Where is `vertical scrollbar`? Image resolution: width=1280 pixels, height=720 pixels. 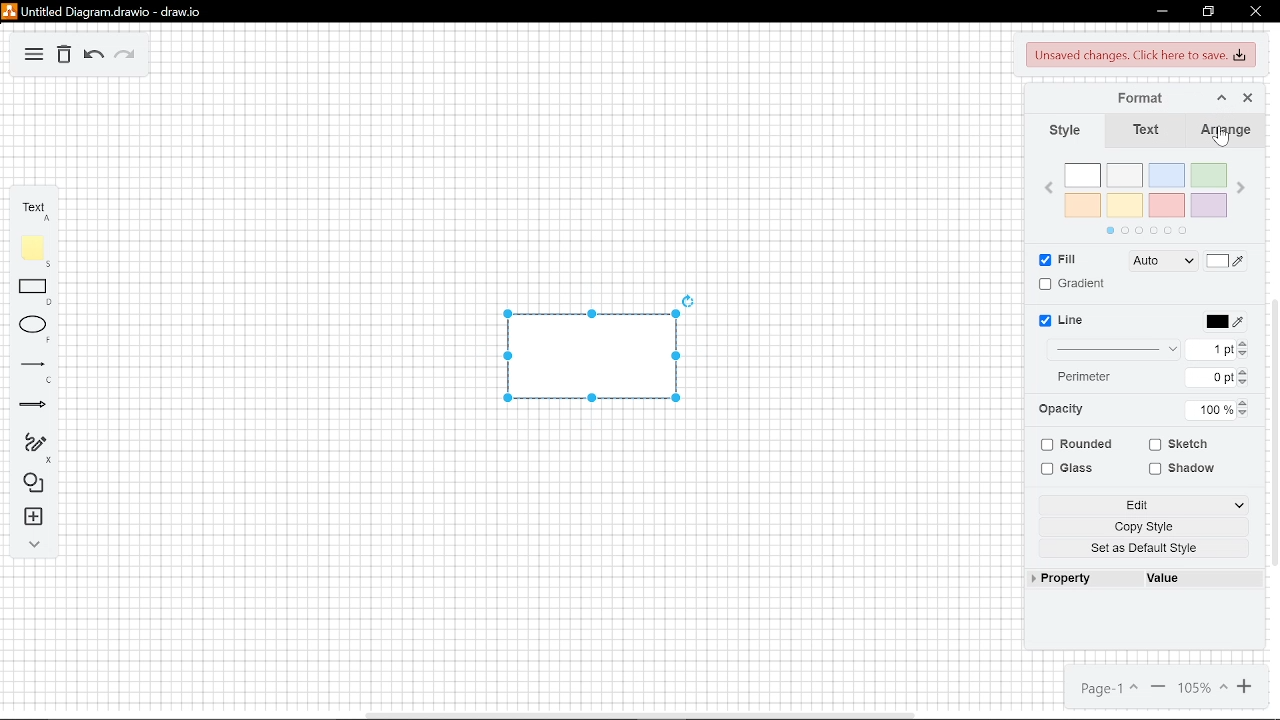
vertical scrollbar is located at coordinates (1272, 433).